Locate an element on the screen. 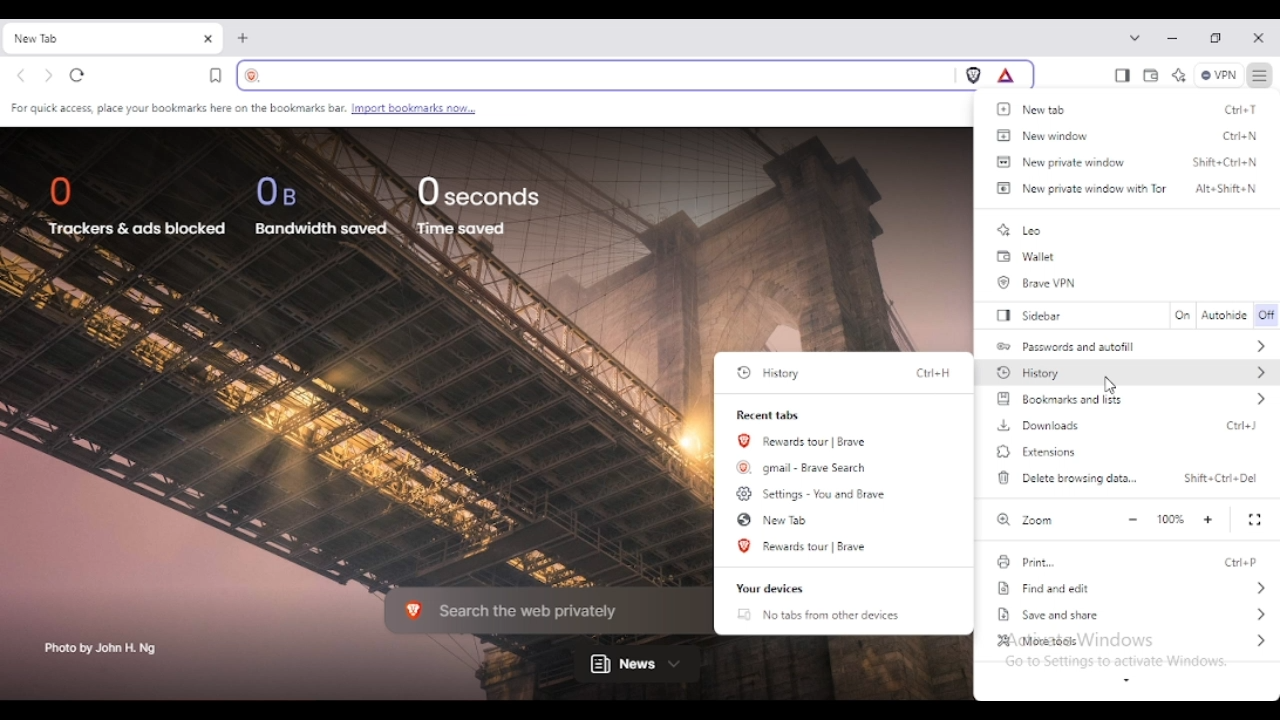  go back is located at coordinates (22, 77).